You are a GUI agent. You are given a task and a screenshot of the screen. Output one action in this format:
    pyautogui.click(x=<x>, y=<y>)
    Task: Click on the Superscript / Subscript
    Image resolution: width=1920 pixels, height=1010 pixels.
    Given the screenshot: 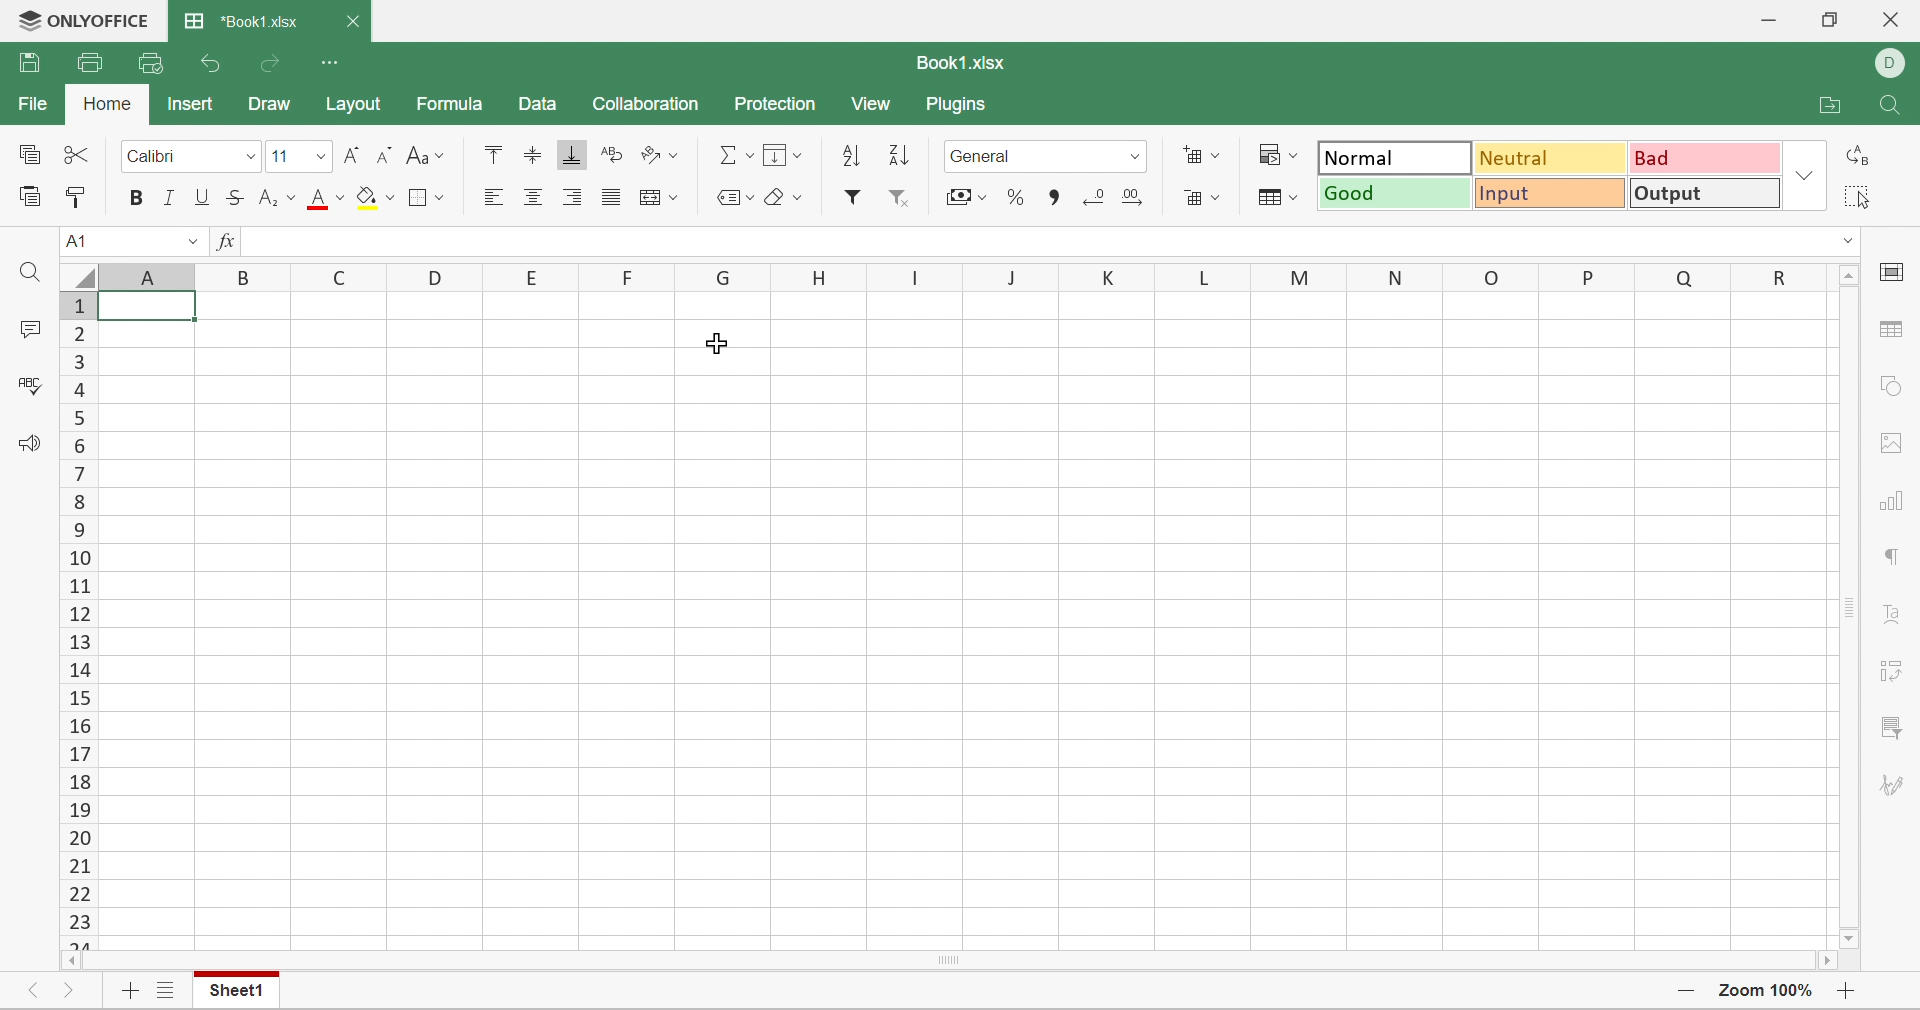 What is the action you would take?
    pyautogui.click(x=277, y=199)
    